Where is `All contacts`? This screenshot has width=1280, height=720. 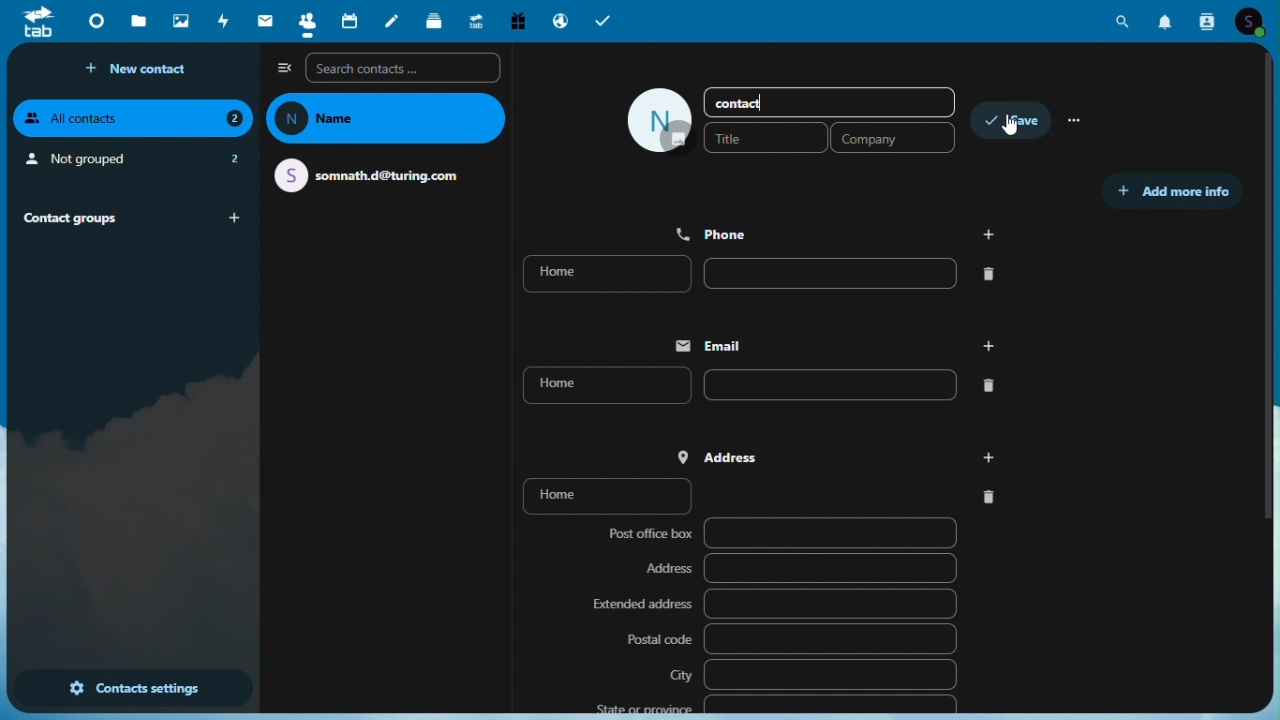 All contacts is located at coordinates (133, 118).